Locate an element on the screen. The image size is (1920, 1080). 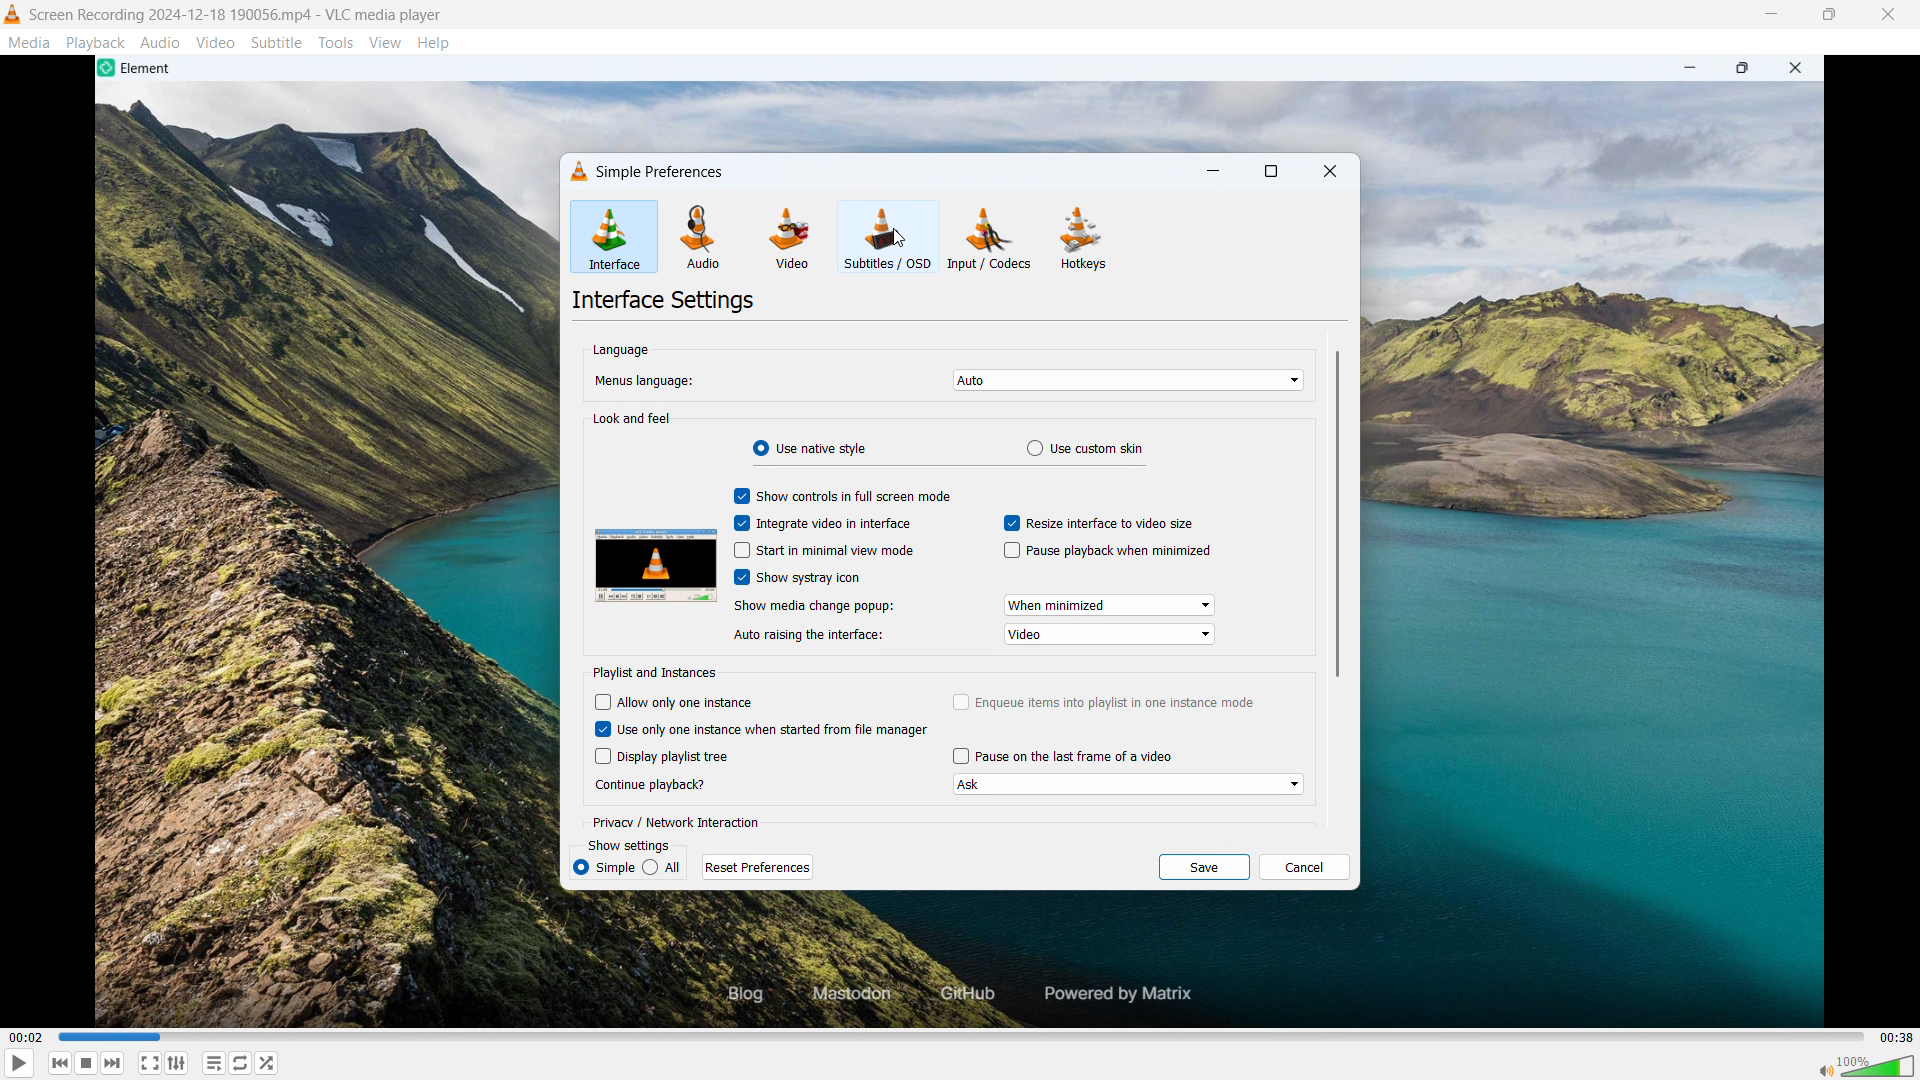
subtitles/OSD is located at coordinates (888, 237).